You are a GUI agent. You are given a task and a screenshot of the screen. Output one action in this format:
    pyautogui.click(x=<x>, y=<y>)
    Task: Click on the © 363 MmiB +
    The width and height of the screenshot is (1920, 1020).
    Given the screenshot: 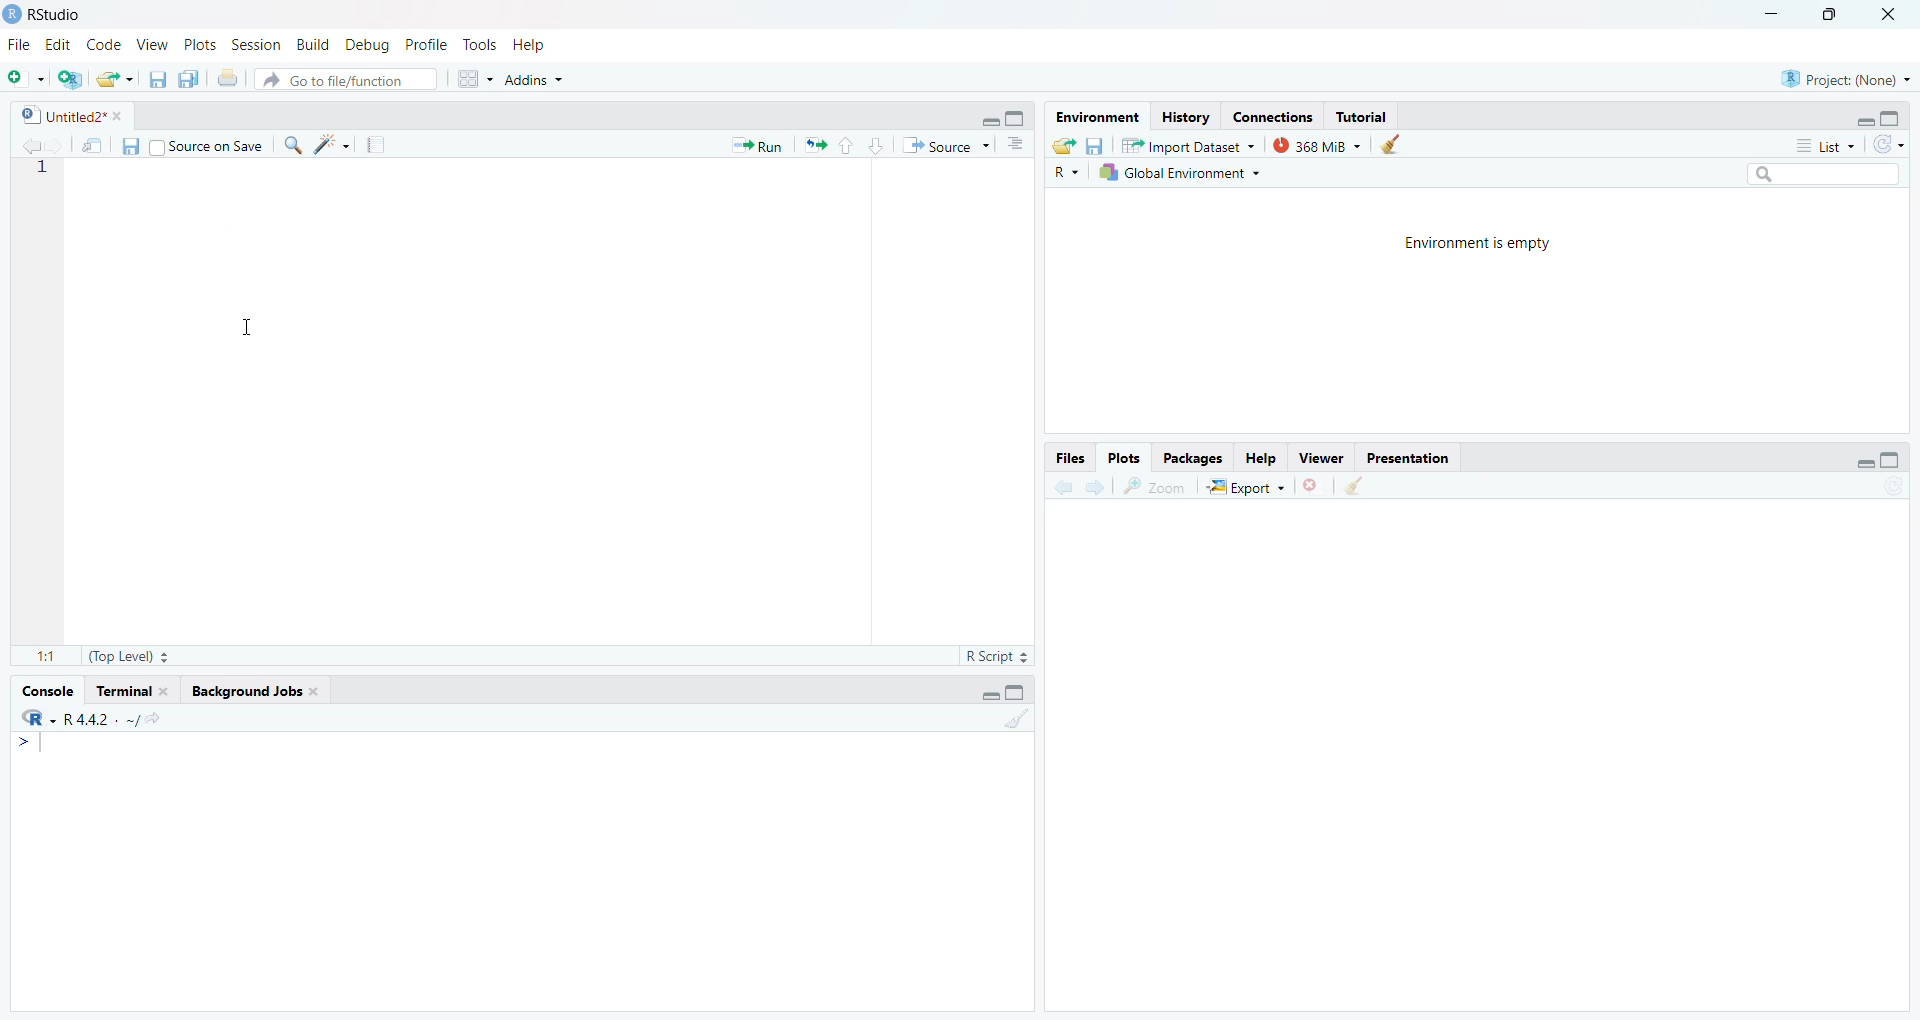 What is the action you would take?
    pyautogui.click(x=1319, y=146)
    